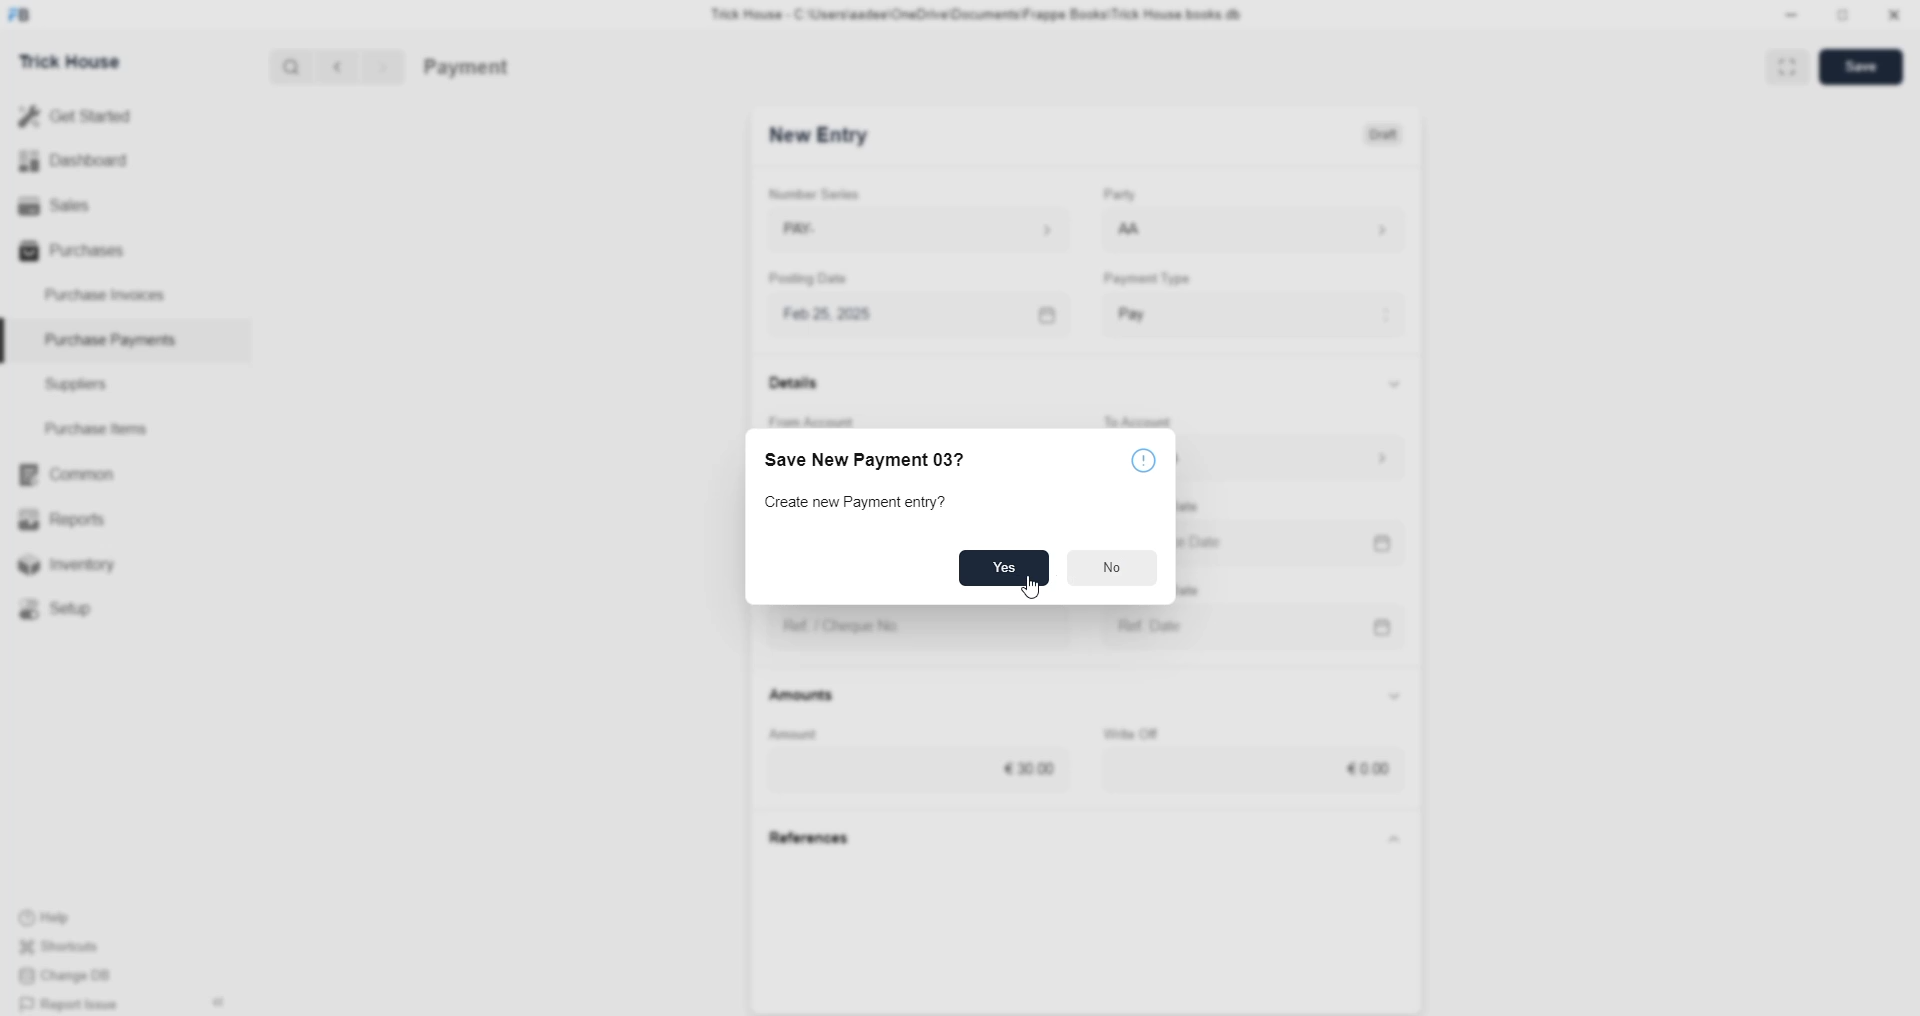  I want to click on info, so click(1149, 458).